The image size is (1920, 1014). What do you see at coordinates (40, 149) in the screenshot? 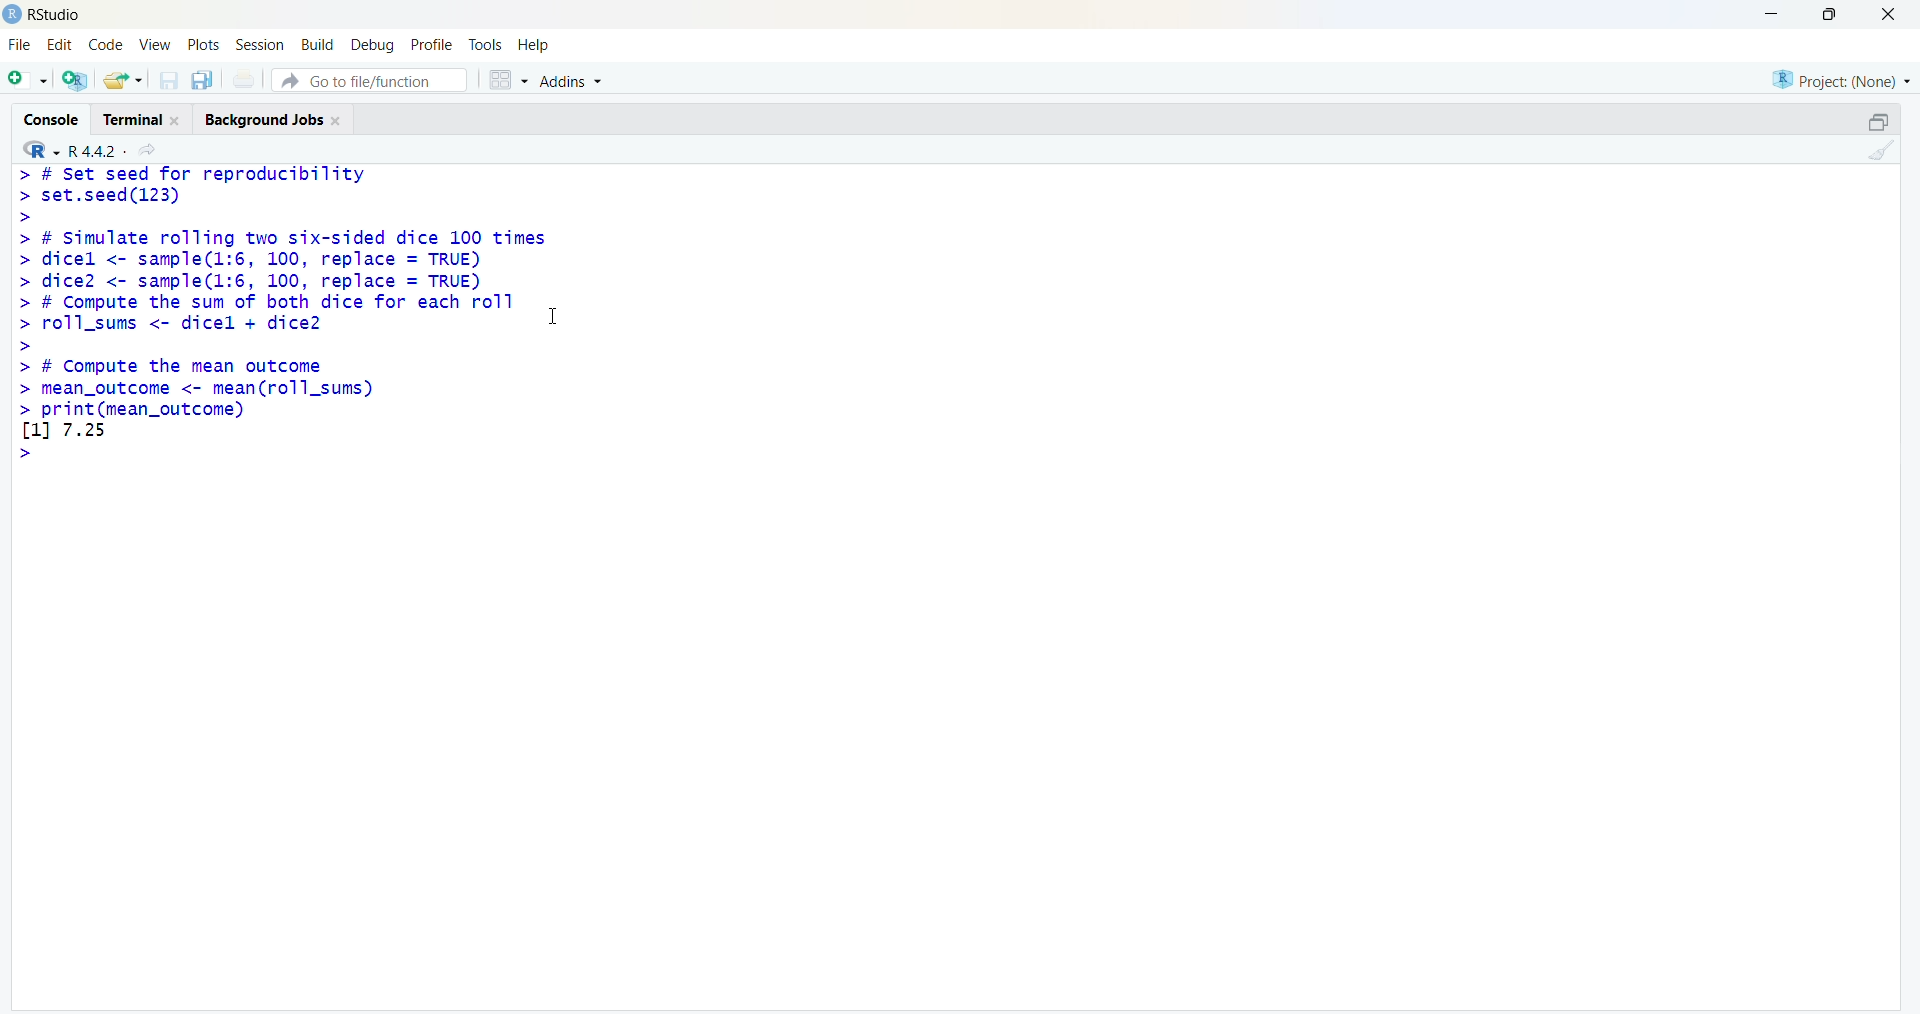
I see `R` at bounding box center [40, 149].